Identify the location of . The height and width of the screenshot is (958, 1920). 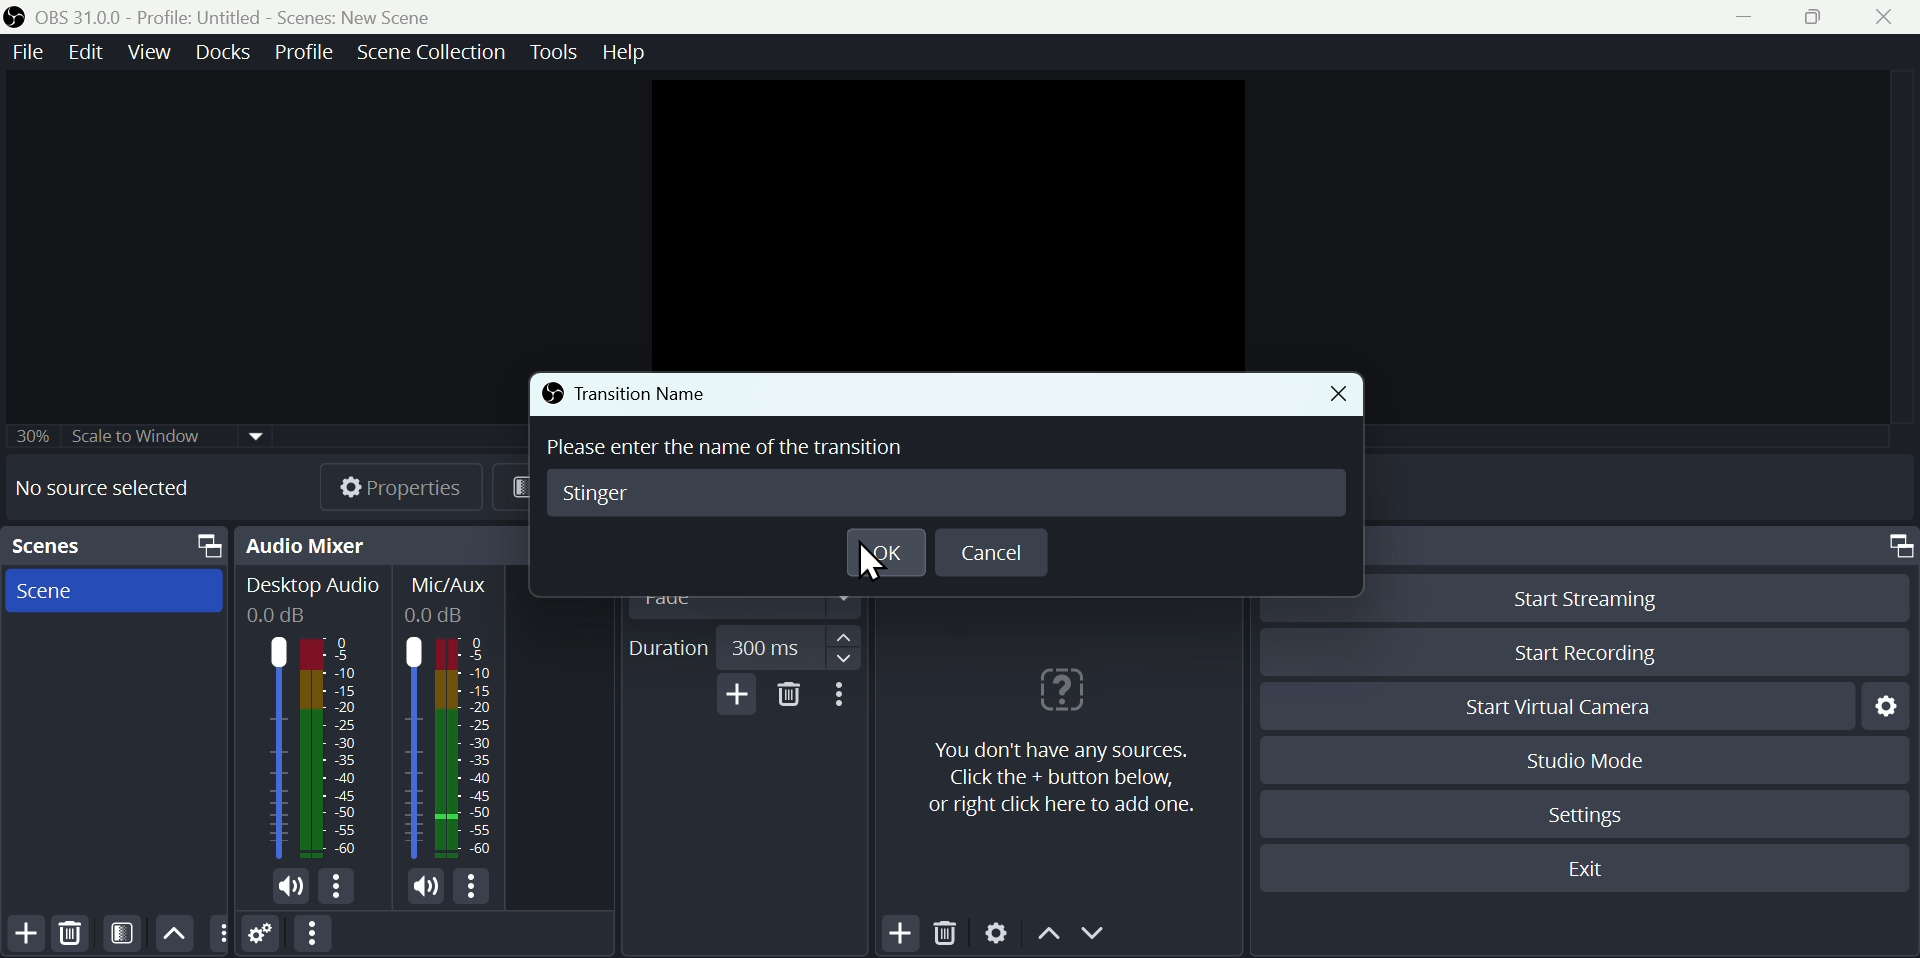
(847, 648).